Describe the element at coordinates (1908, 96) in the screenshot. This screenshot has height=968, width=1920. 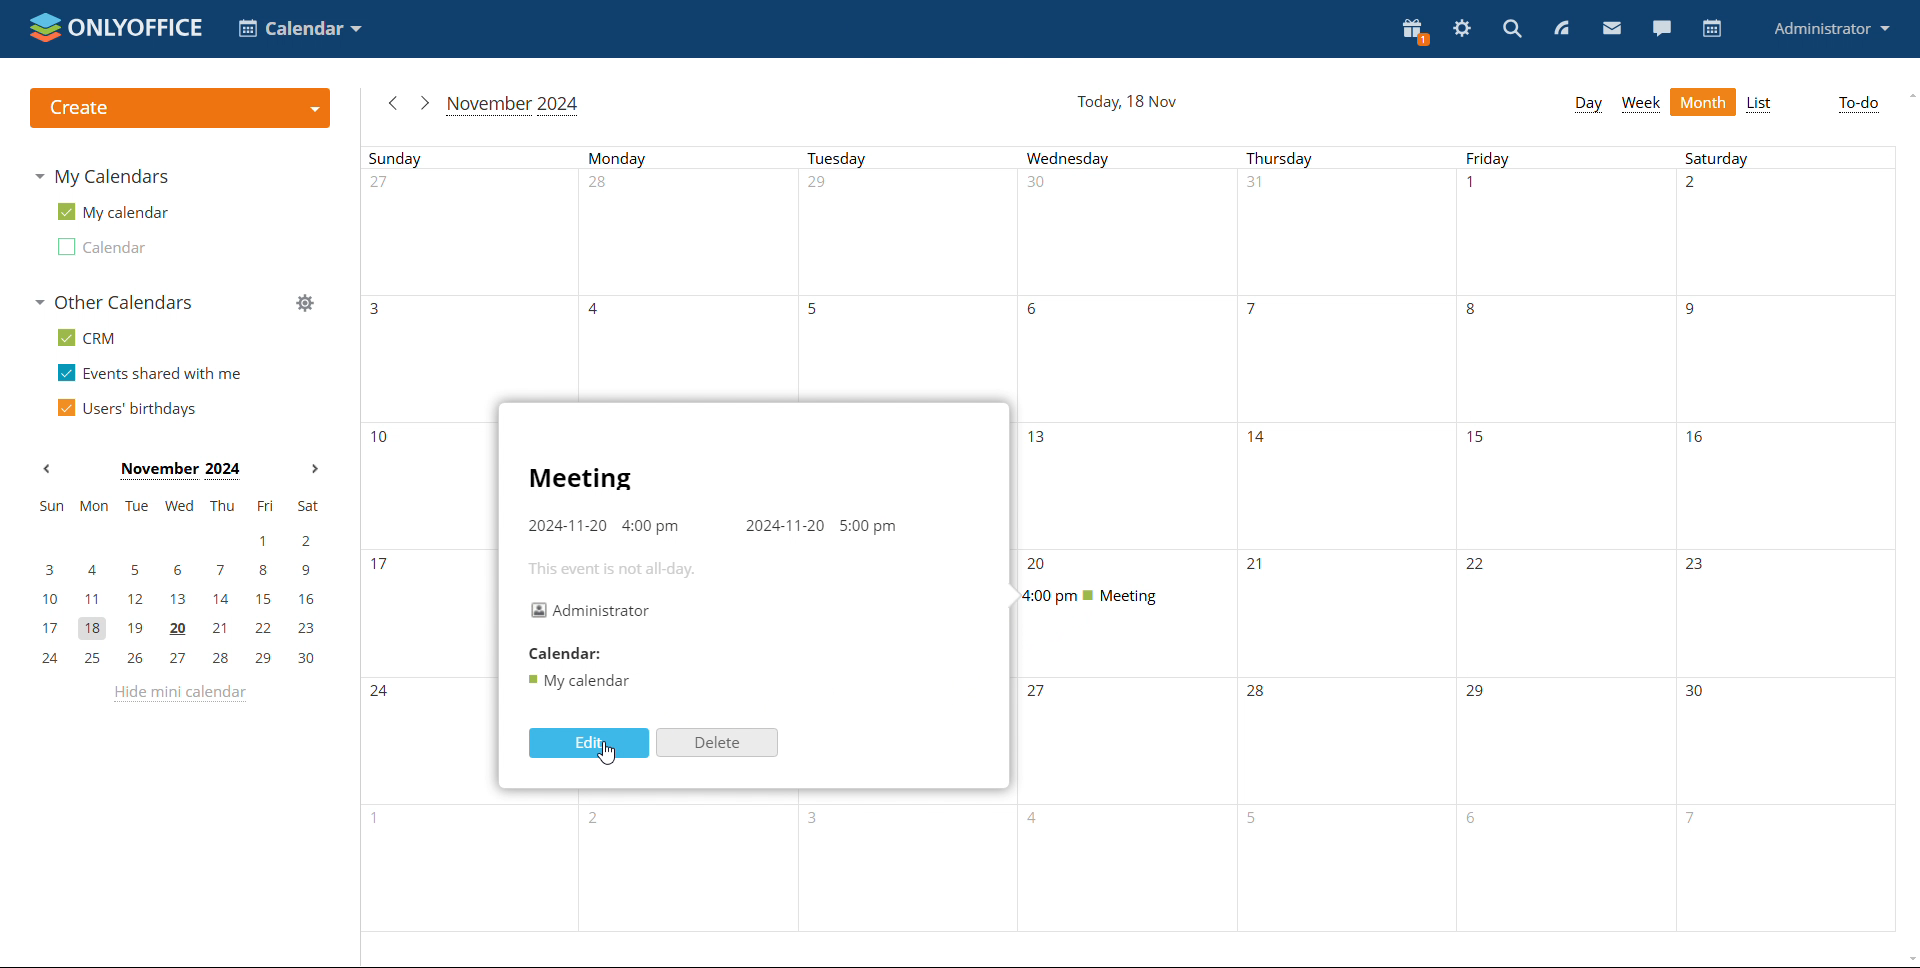
I see `scroll up` at that location.